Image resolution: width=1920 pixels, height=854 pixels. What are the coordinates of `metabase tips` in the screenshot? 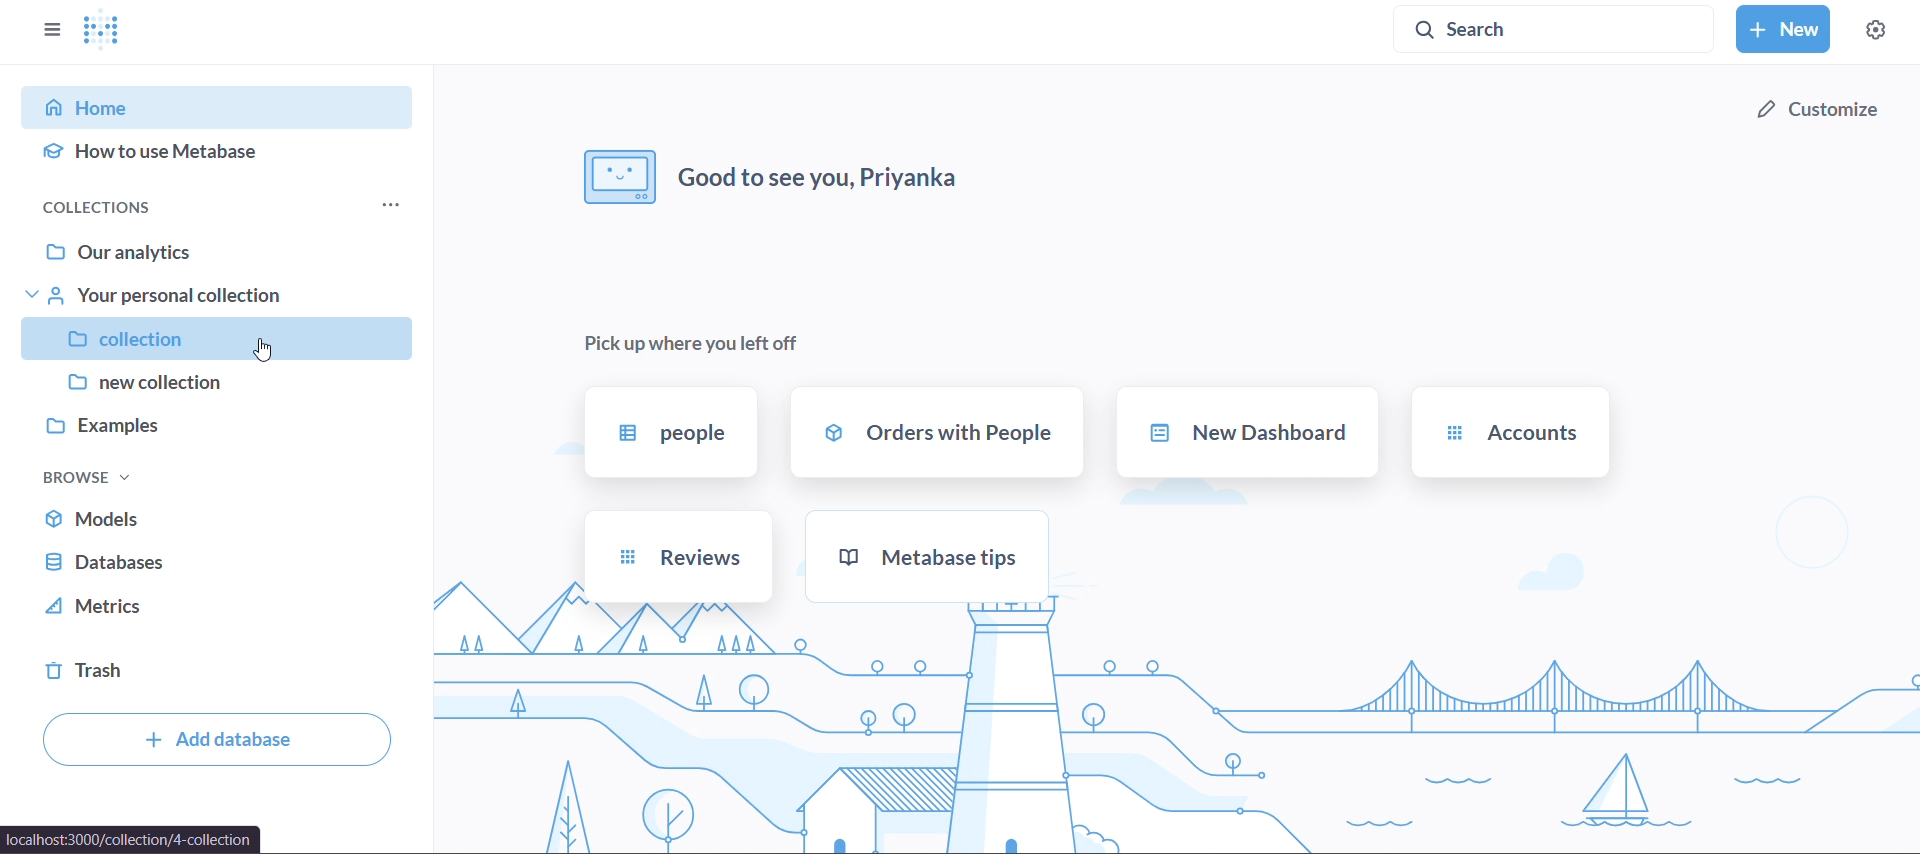 It's located at (928, 559).